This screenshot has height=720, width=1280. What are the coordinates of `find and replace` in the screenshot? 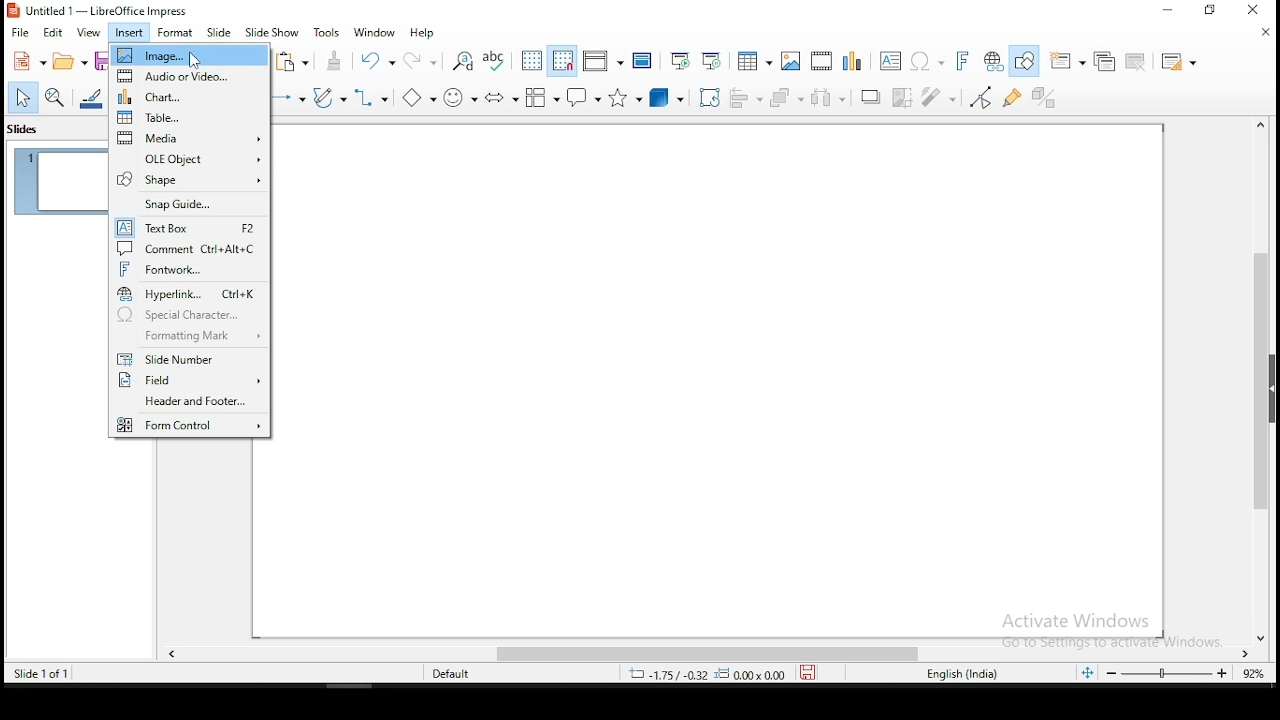 It's located at (462, 60).